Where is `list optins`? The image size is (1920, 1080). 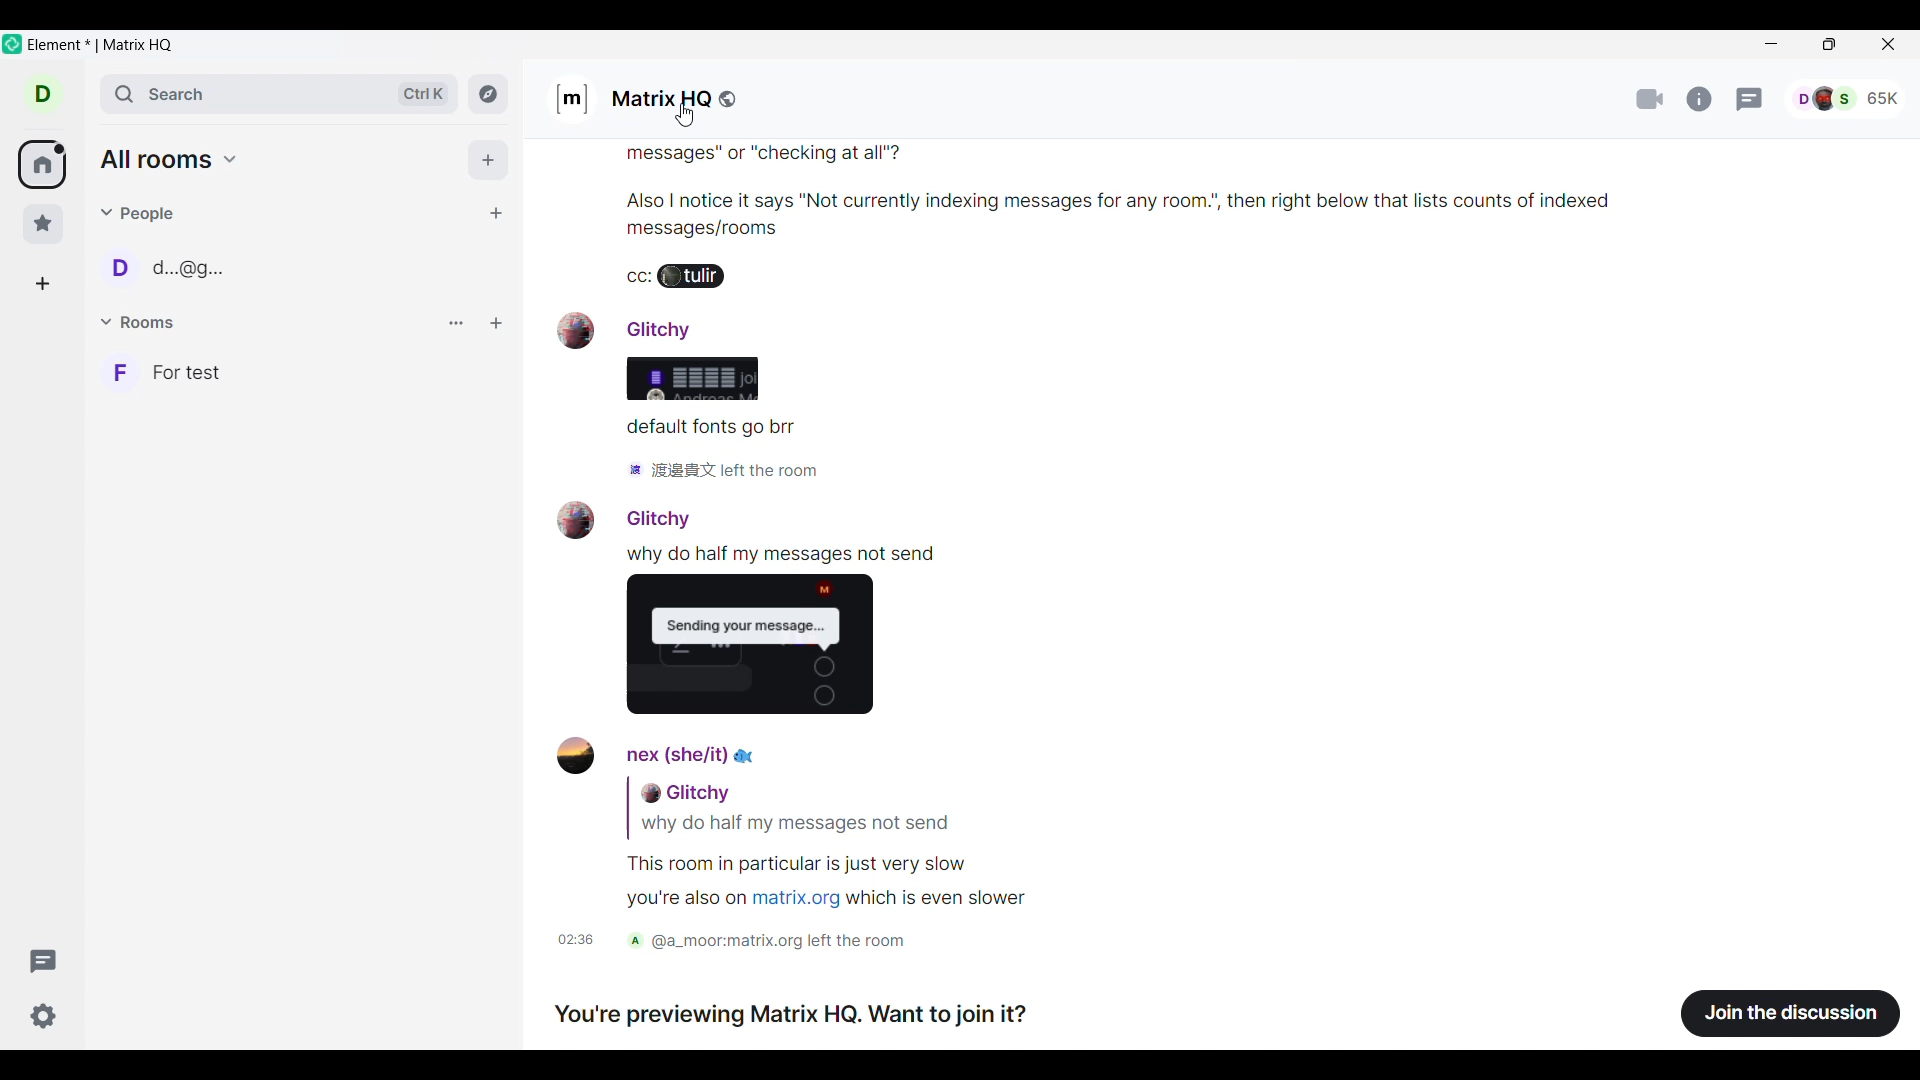
list optins is located at coordinates (456, 324).